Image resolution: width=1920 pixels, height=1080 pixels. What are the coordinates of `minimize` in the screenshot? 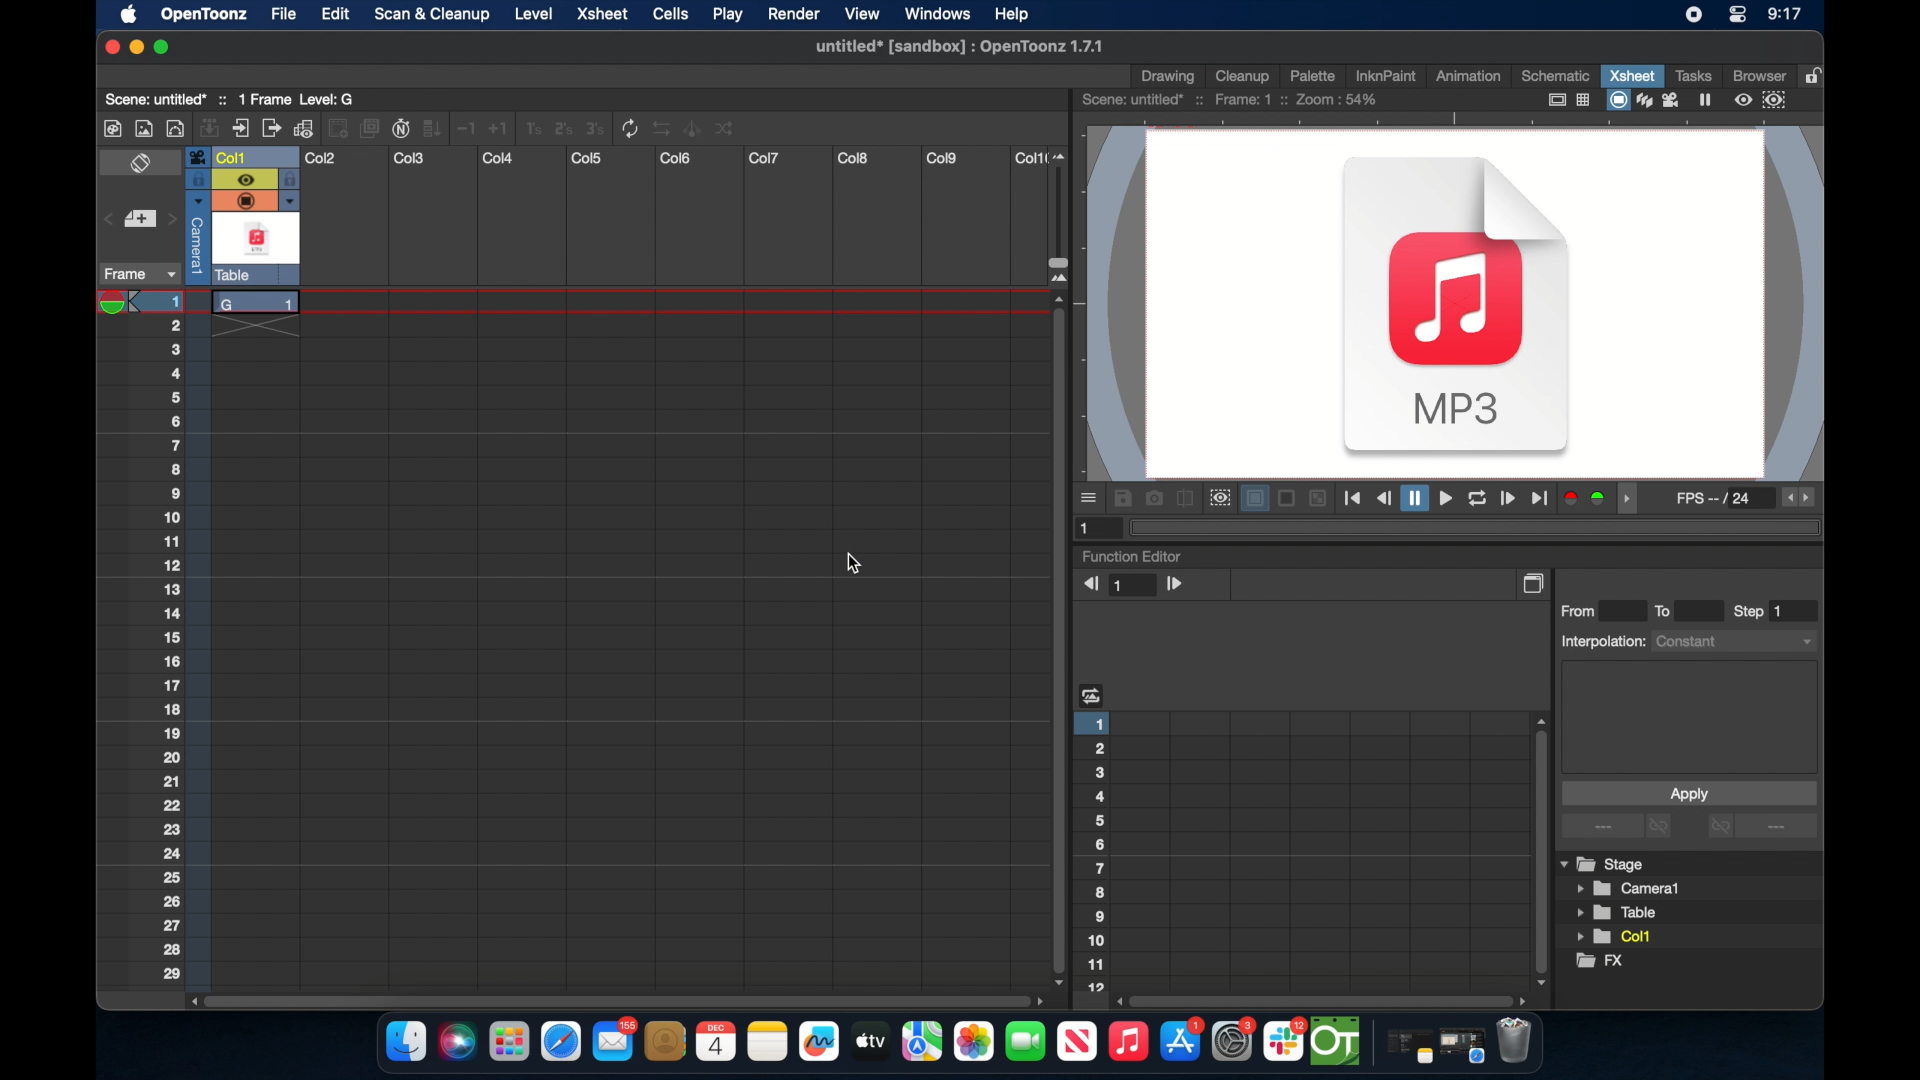 It's located at (134, 47).